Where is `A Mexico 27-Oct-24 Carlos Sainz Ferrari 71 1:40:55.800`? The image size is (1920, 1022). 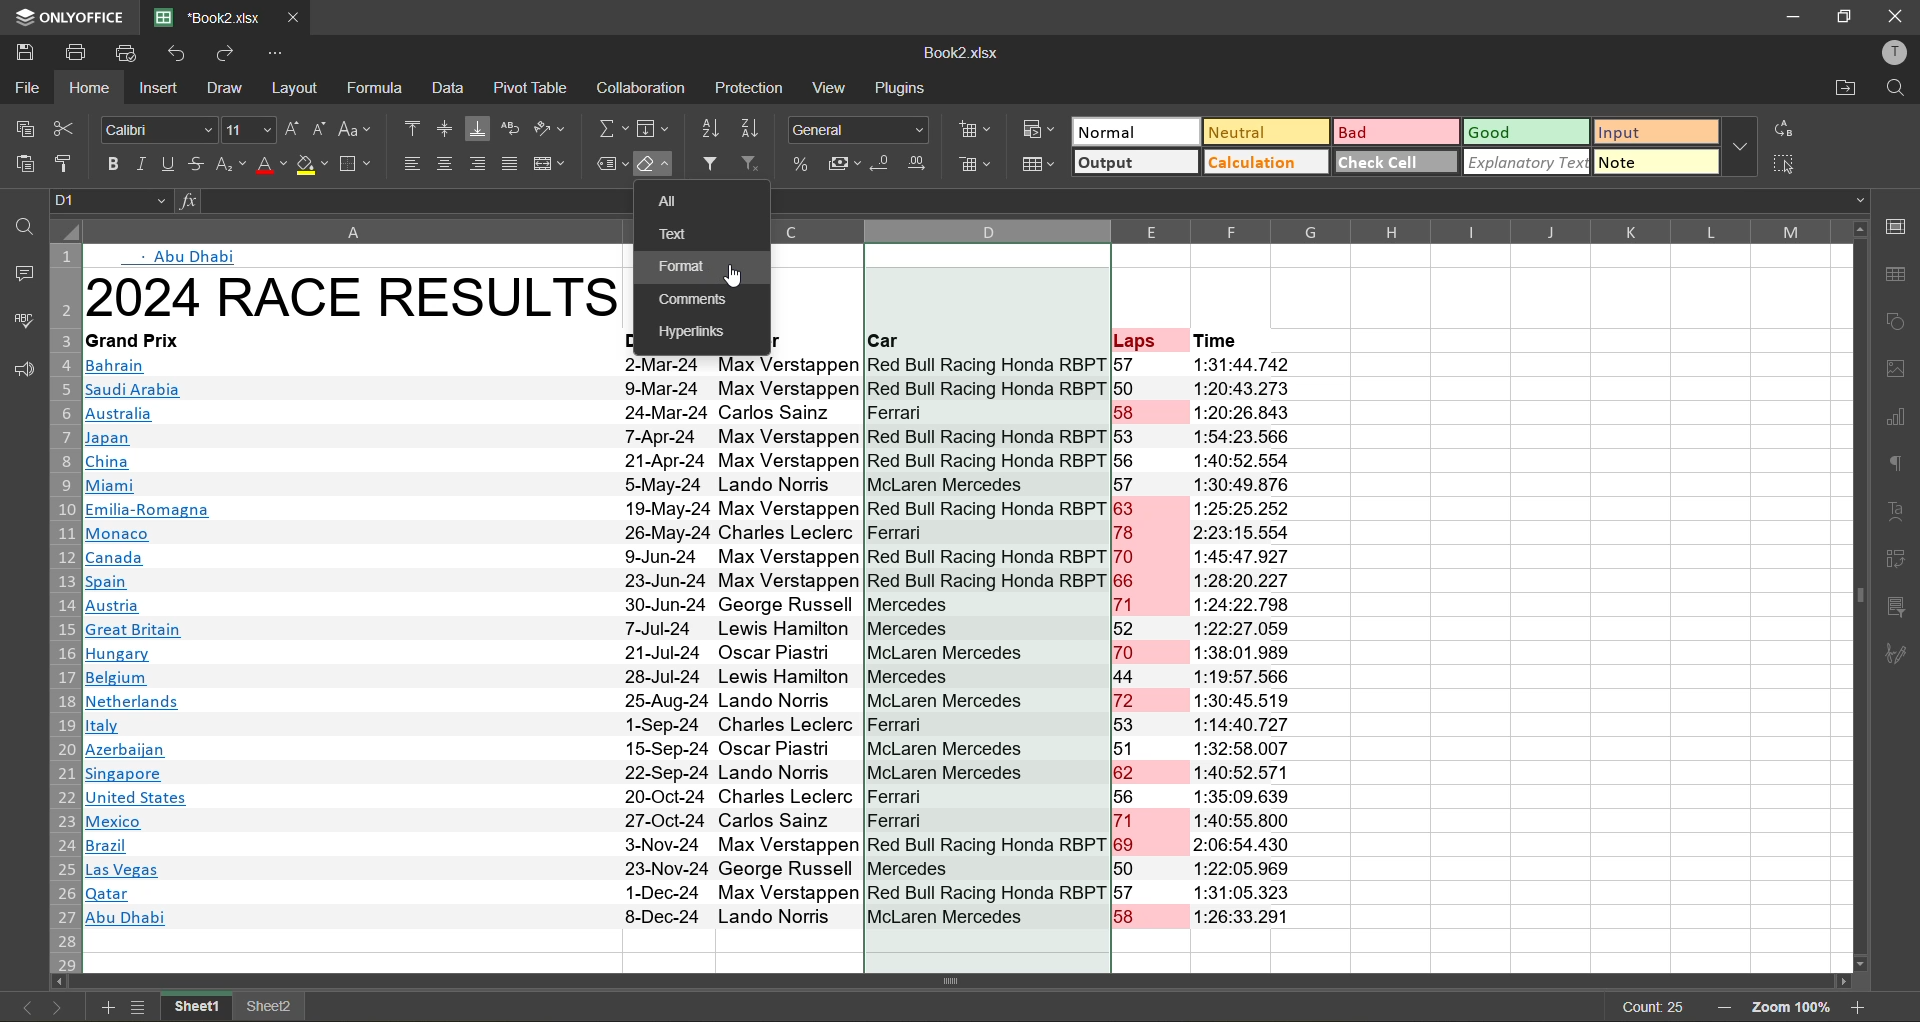 A Mexico 27-Oct-24 Carlos Sainz Ferrari 71 1:40:55.800 is located at coordinates (689, 822).